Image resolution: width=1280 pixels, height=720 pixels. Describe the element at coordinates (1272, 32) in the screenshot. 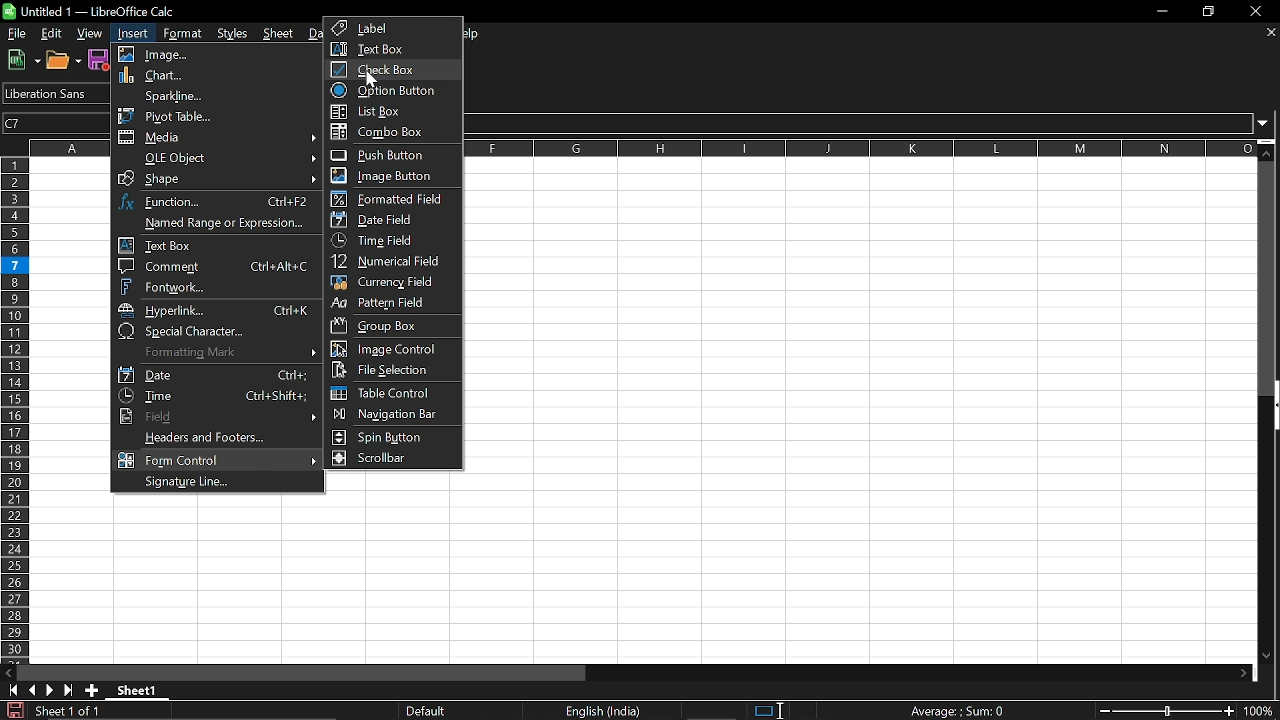

I see `Close document` at that location.